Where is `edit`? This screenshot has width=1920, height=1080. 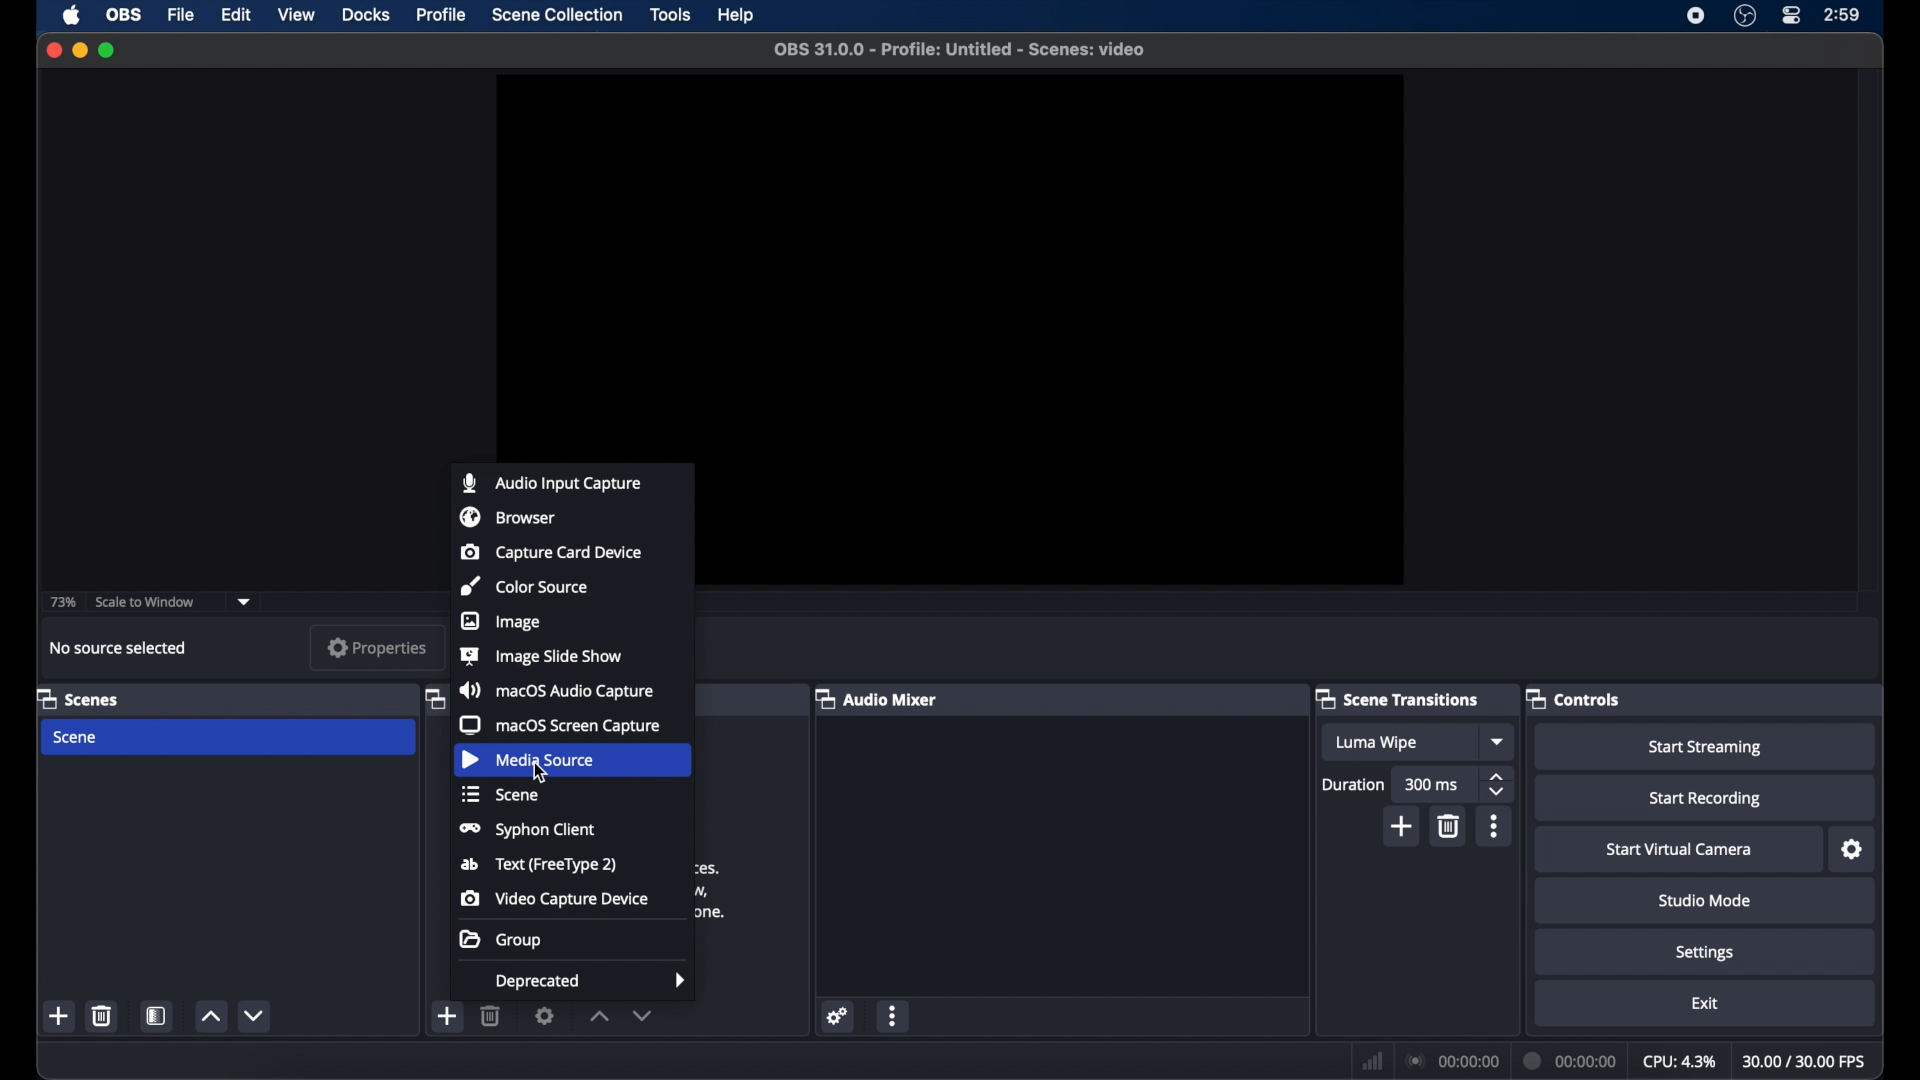
edit is located at coordinates (236, 16).